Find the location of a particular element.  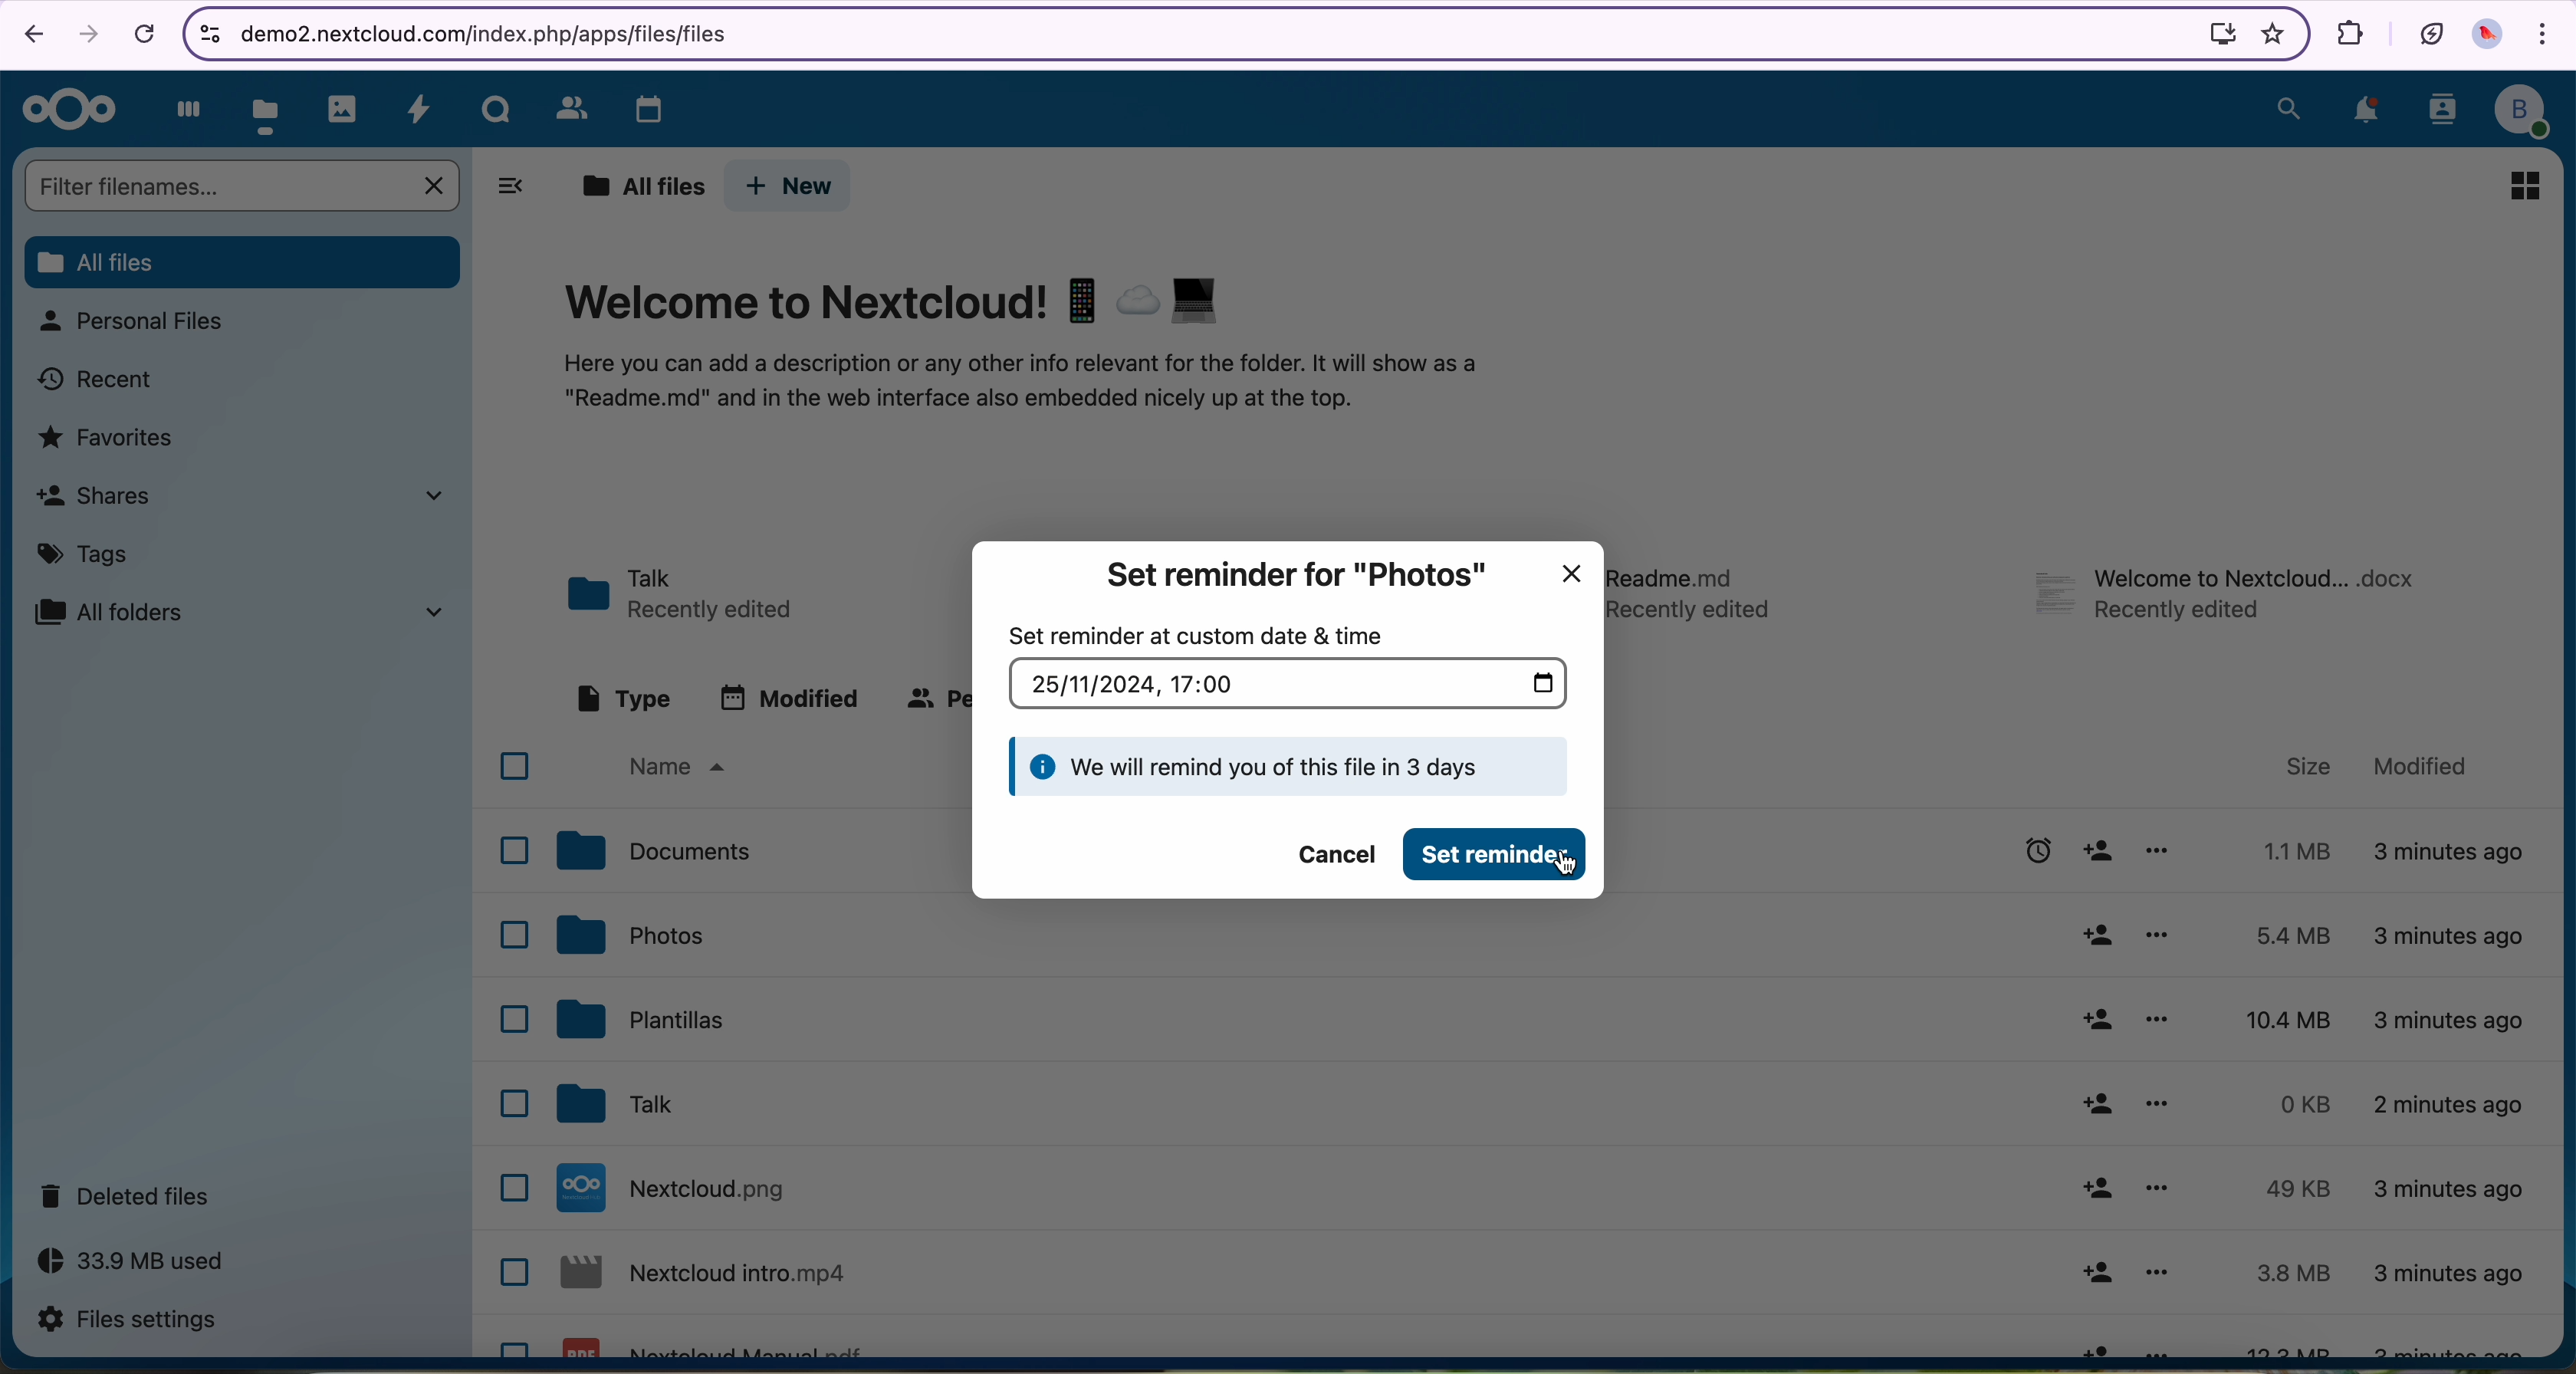

people is located at coordinates (935, 702).